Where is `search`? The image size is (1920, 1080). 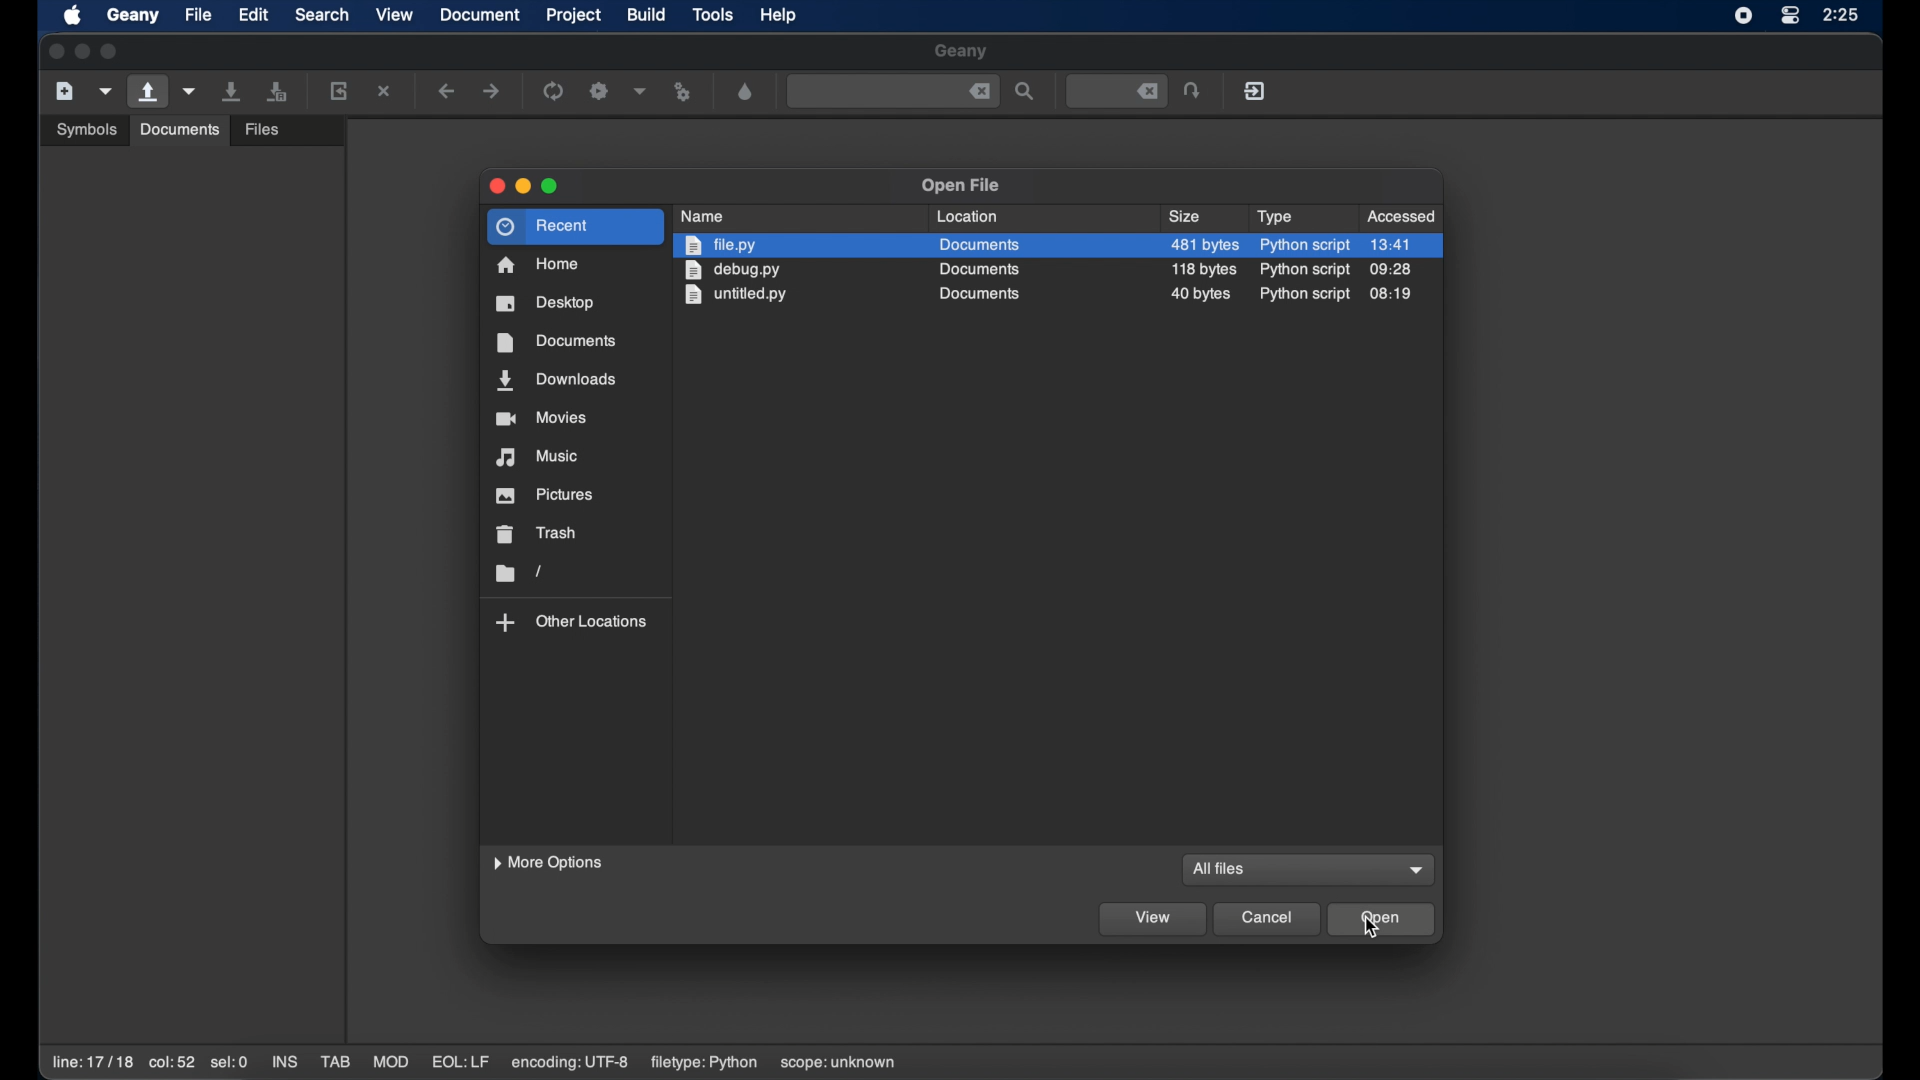 search is located at coordinates (322, 14).